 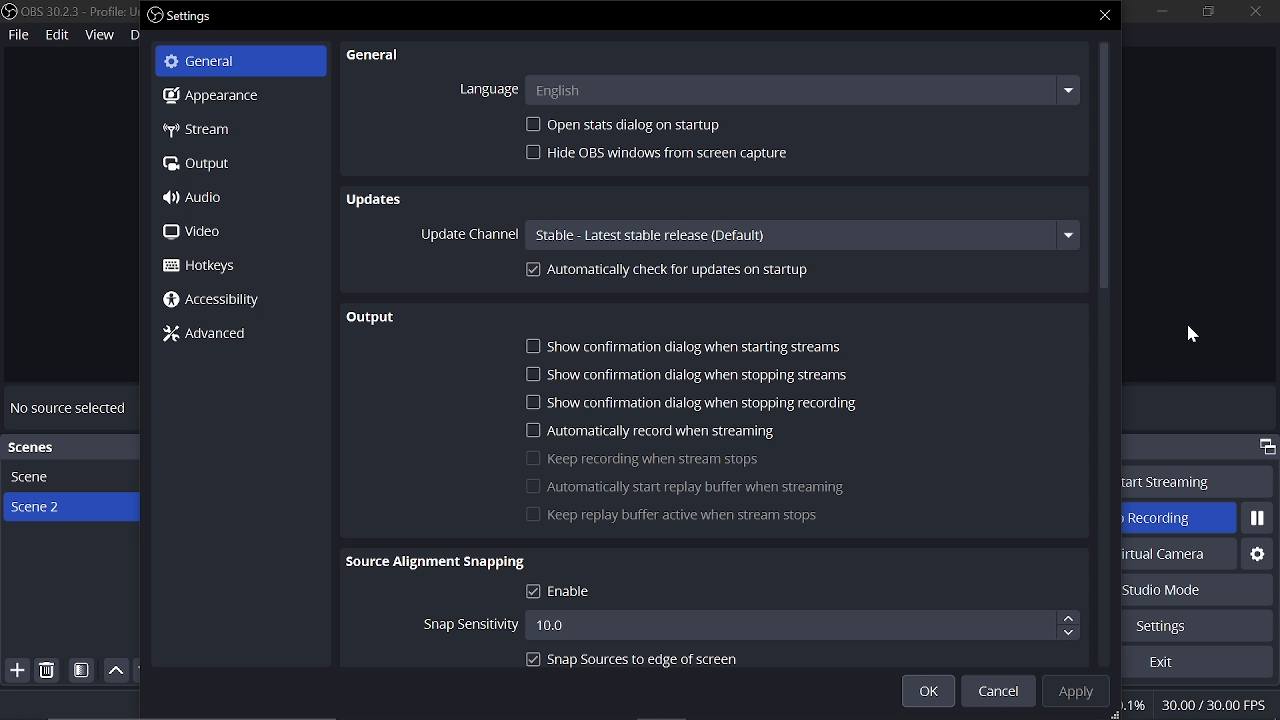 What do you see at coordinates (1246, 13) in the screenshot?
I see `close` at bounding box center [1246, 13].